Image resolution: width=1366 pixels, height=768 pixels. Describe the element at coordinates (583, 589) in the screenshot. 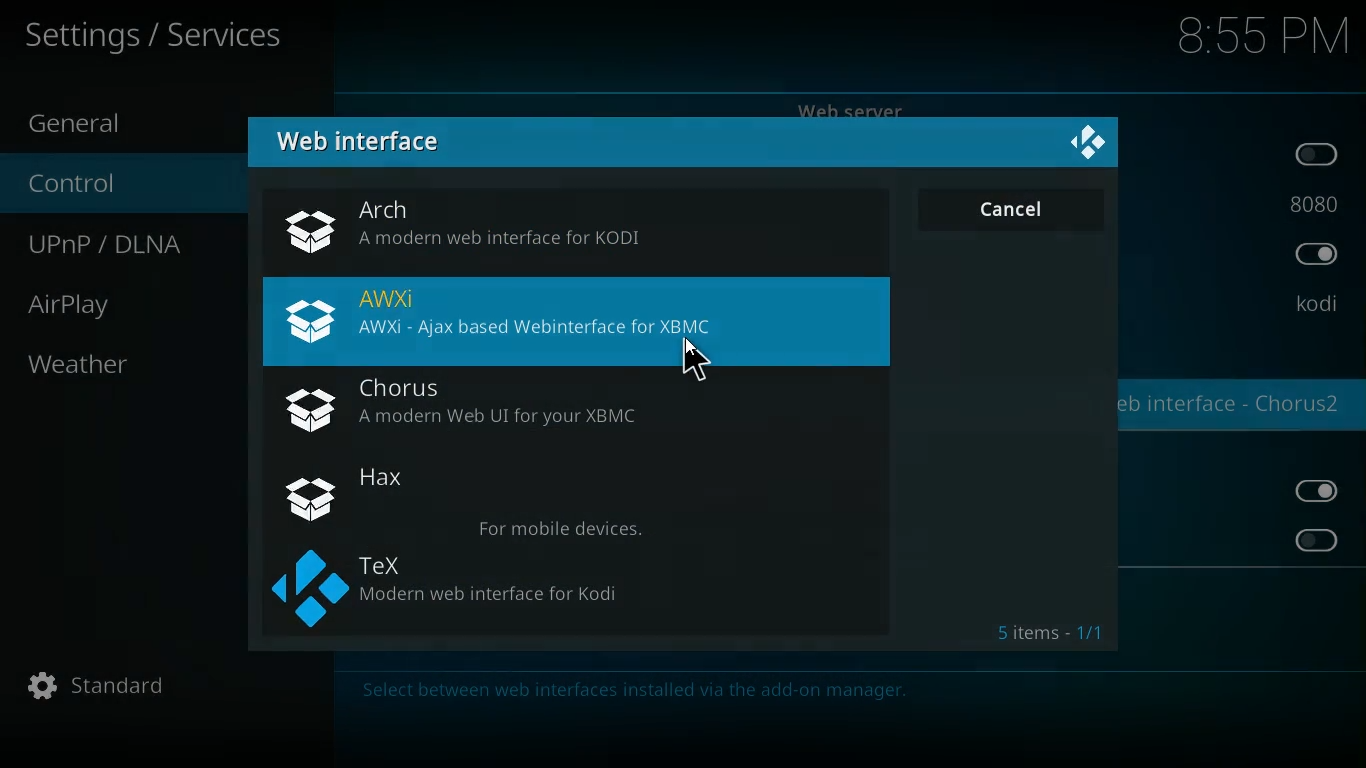

I see `tex` at that location.